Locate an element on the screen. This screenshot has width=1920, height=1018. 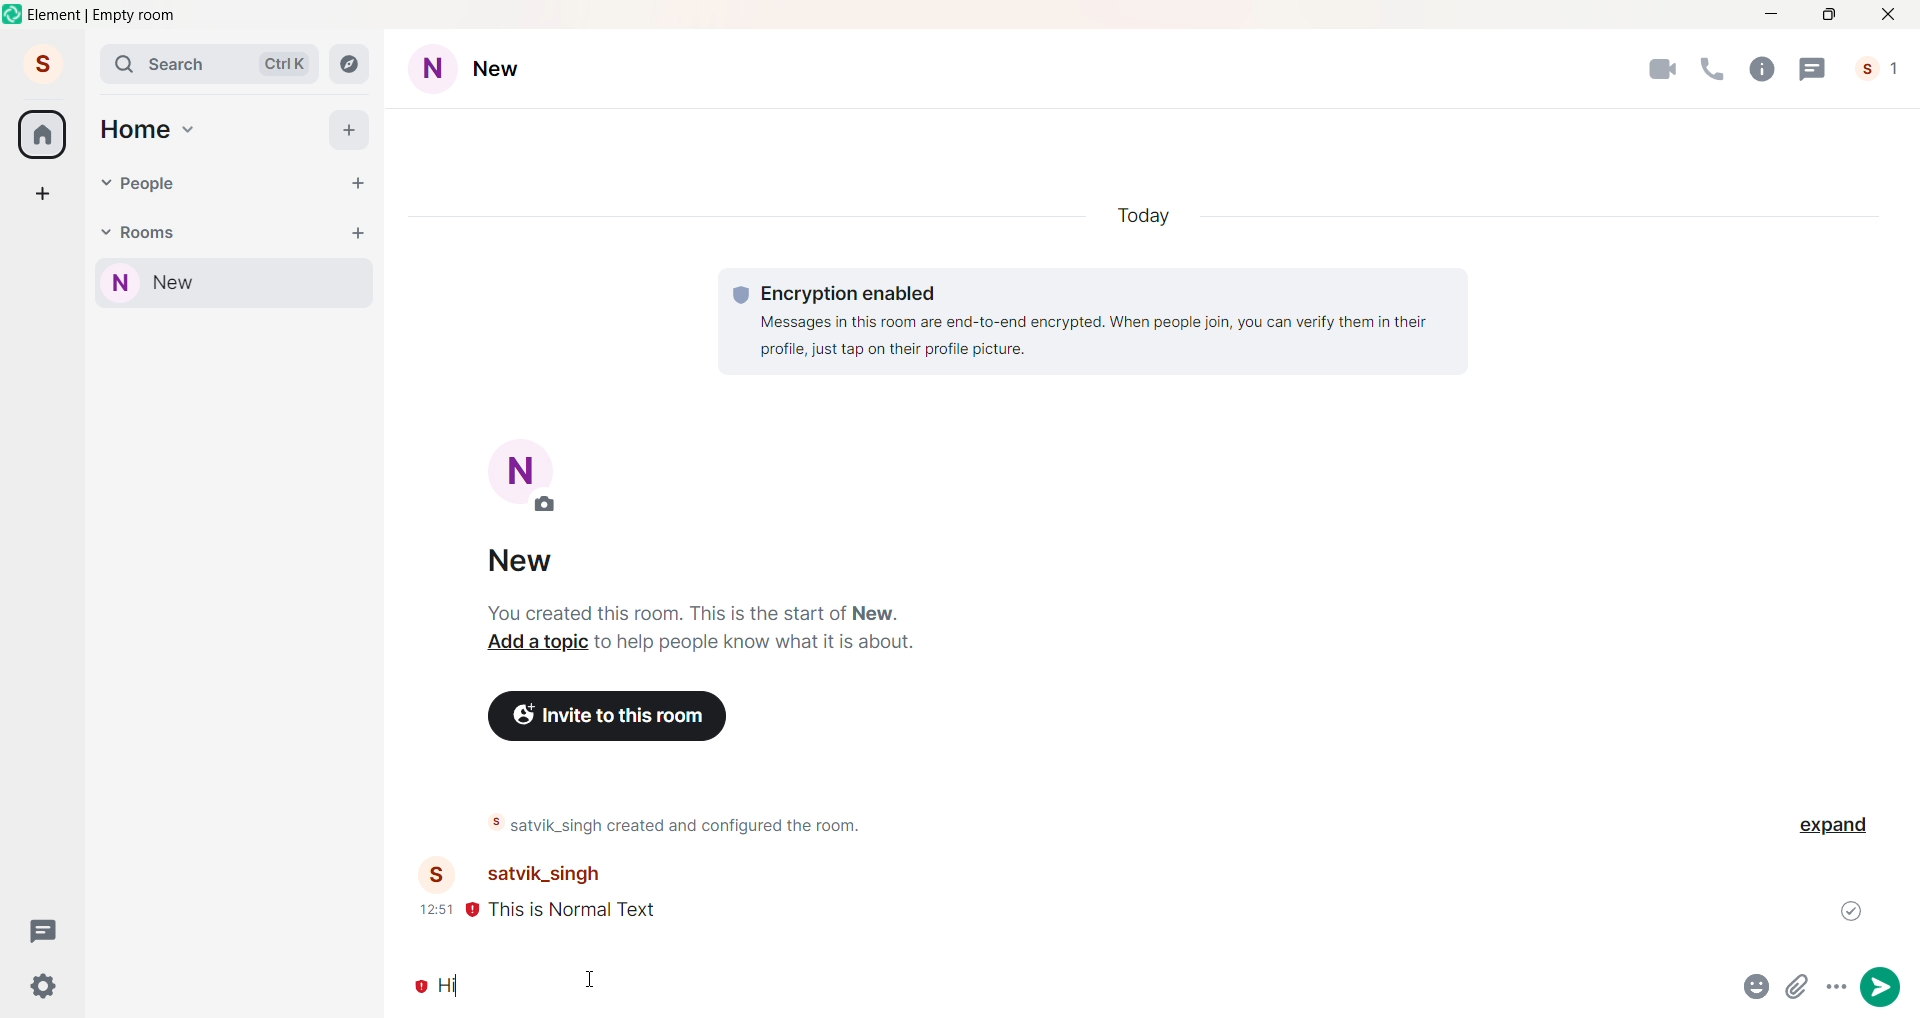
Video Call is located at coordinates (1662, 71).